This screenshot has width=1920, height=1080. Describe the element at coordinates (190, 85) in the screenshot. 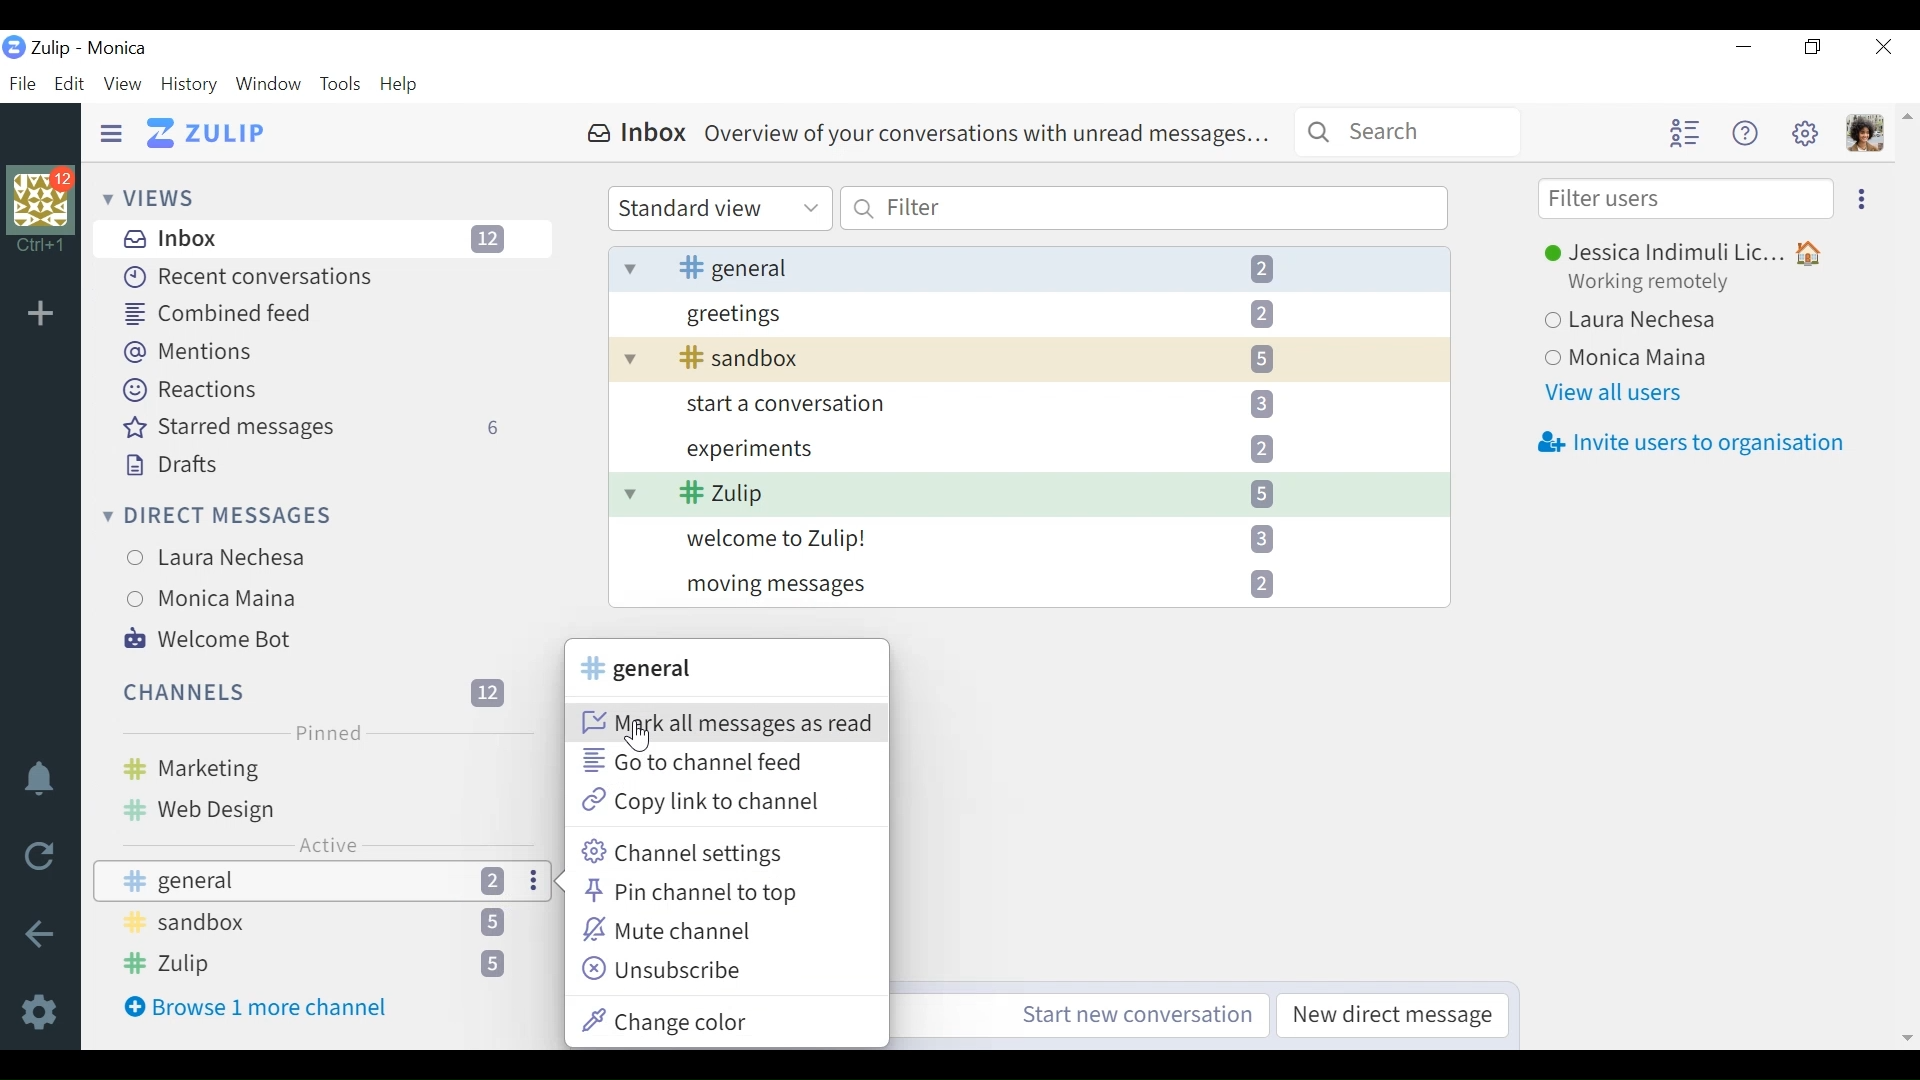

I see `History` at that location.